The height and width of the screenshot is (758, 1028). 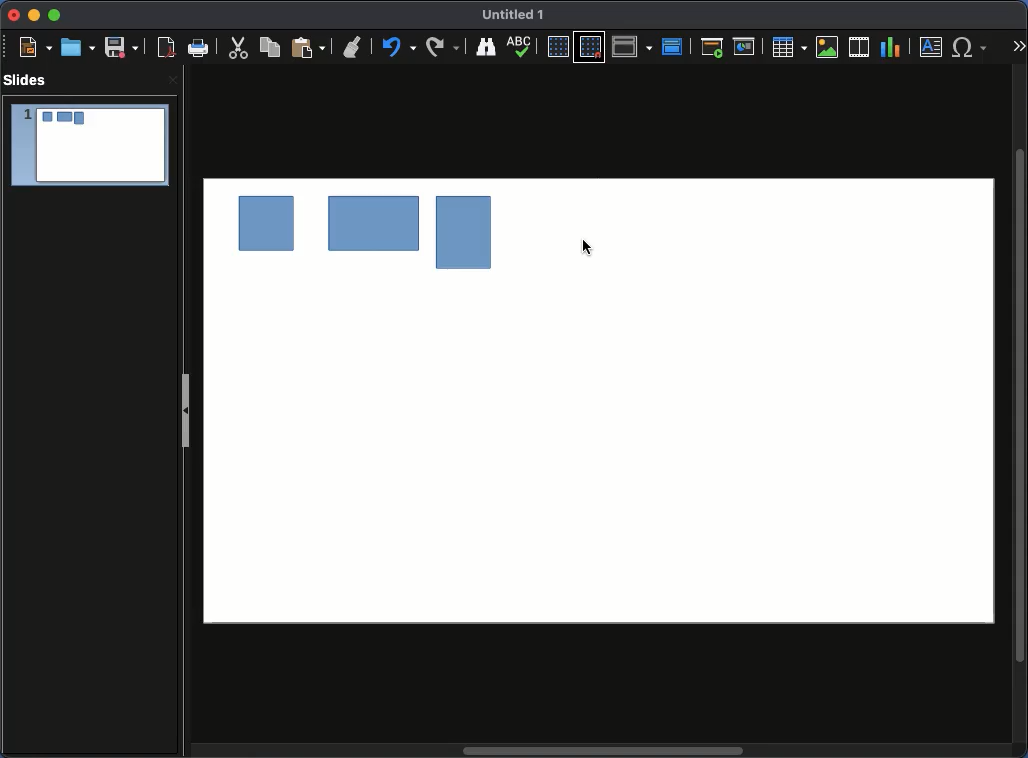 What do you see at coordinates (306, 48) in the screenshot?
I see `Paste` at bounding box center [306, 48].